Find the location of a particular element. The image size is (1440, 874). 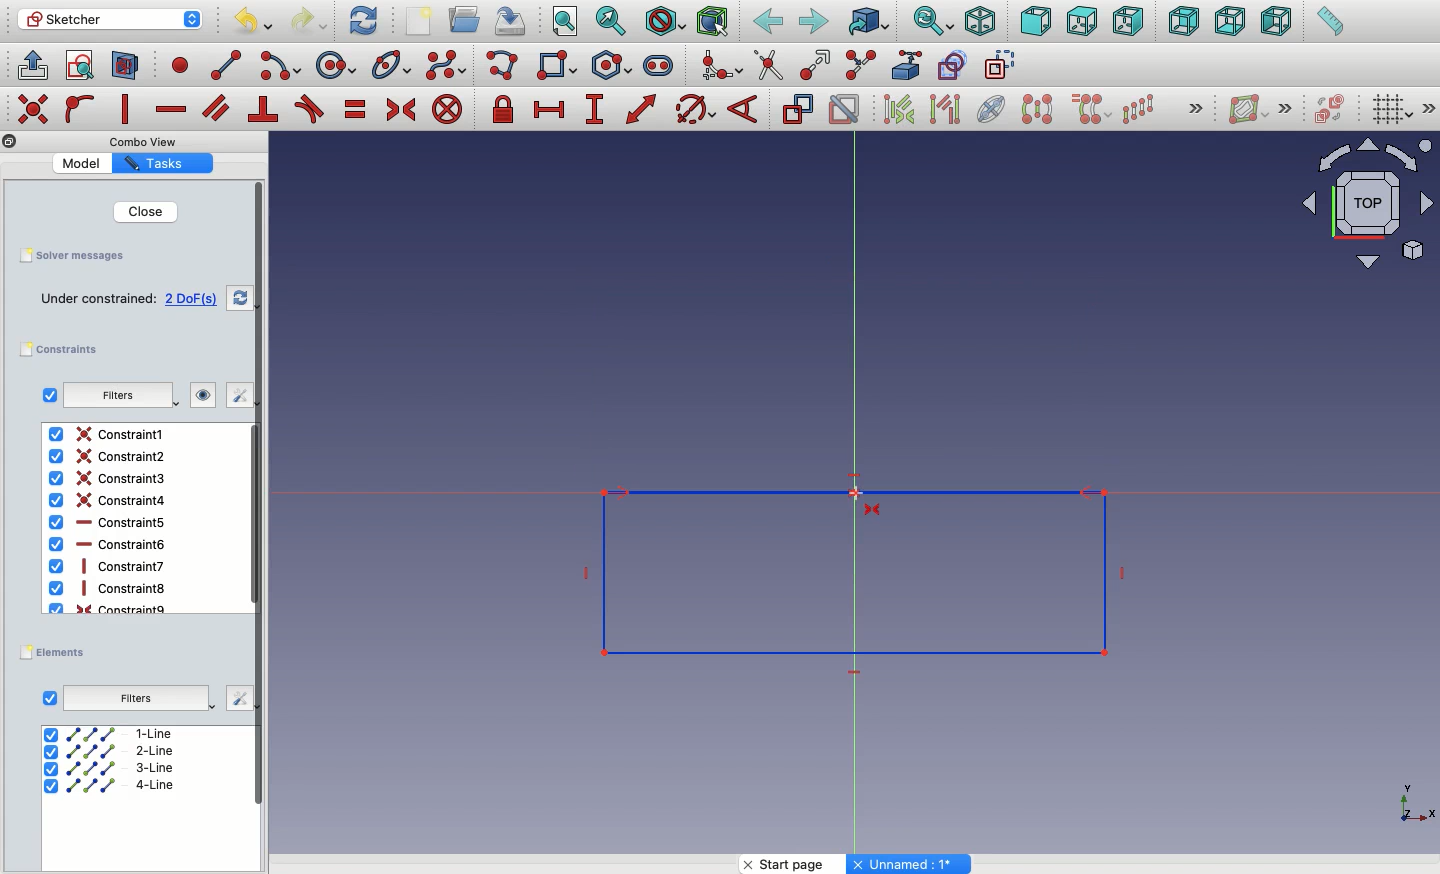

checkbox is located at coordinates (49, 395).